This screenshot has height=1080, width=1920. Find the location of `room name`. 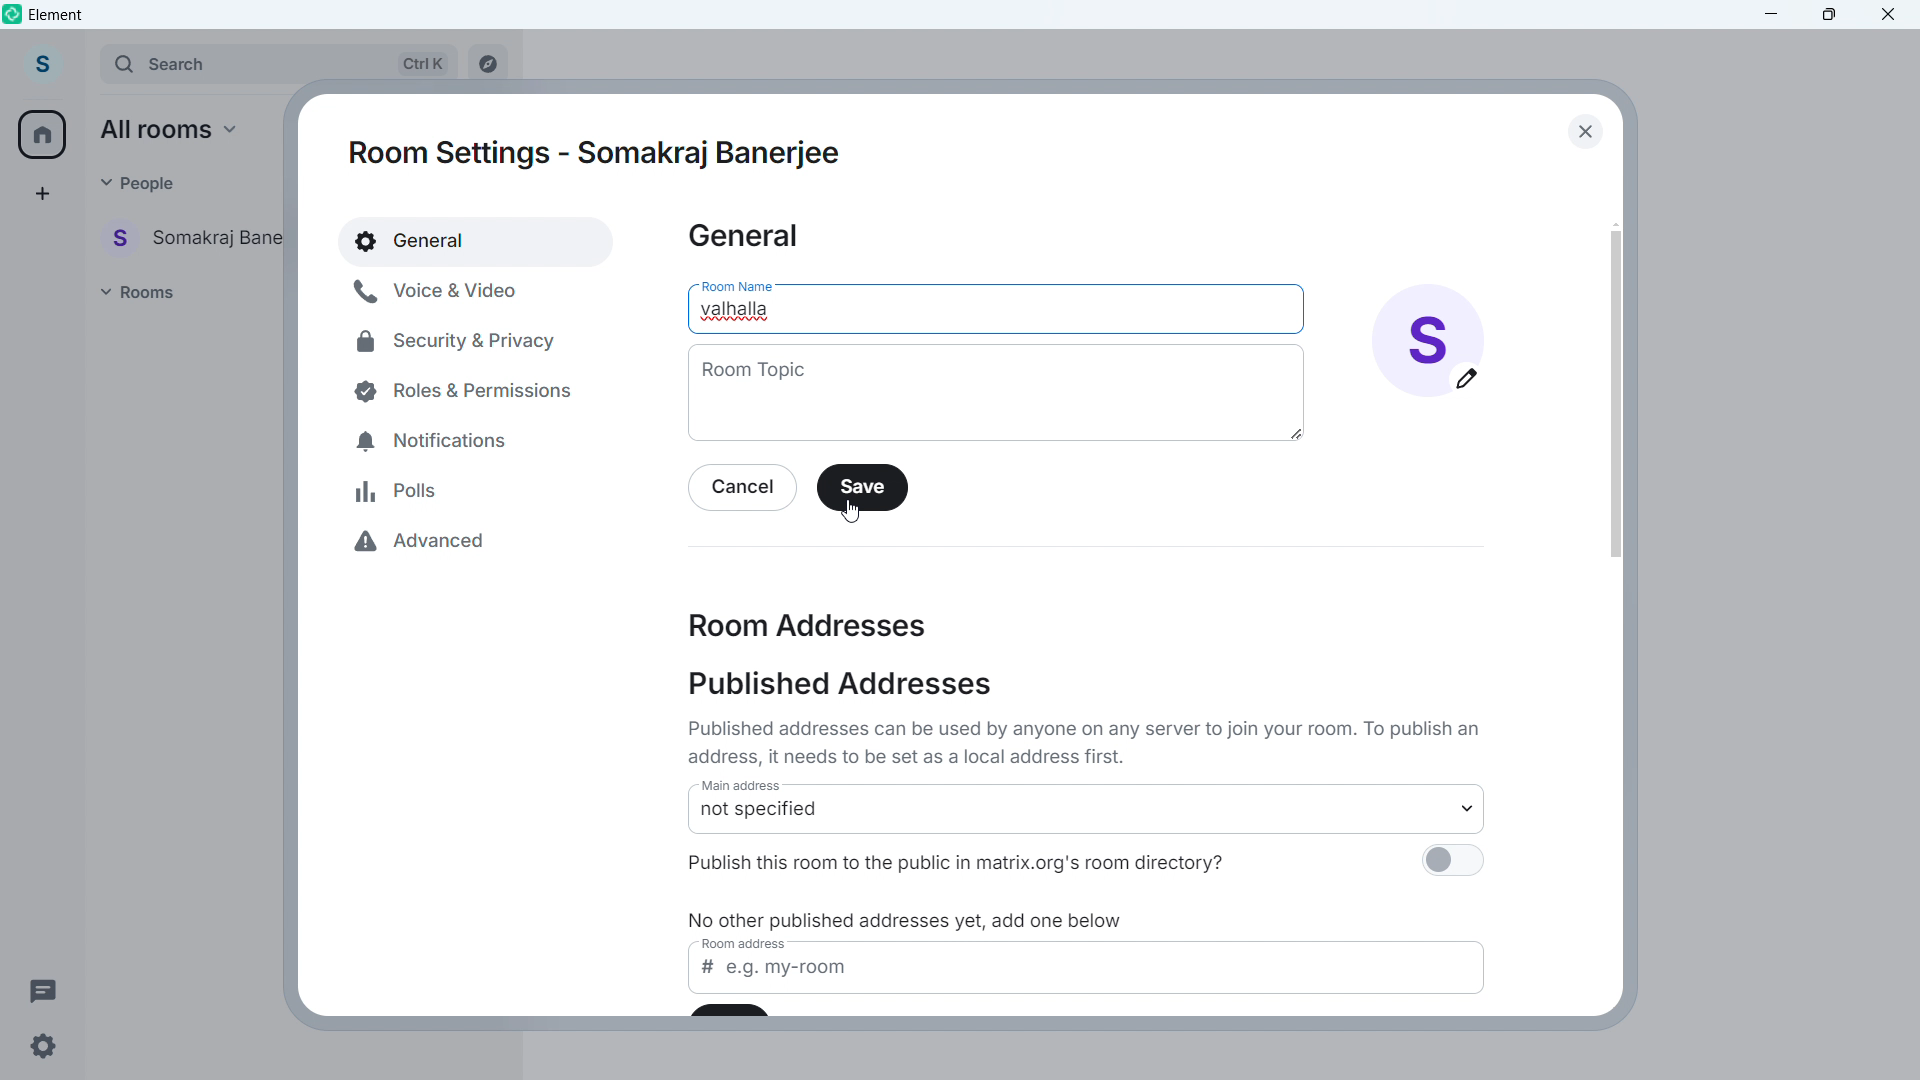

room name is located at coordinates (735, 281).